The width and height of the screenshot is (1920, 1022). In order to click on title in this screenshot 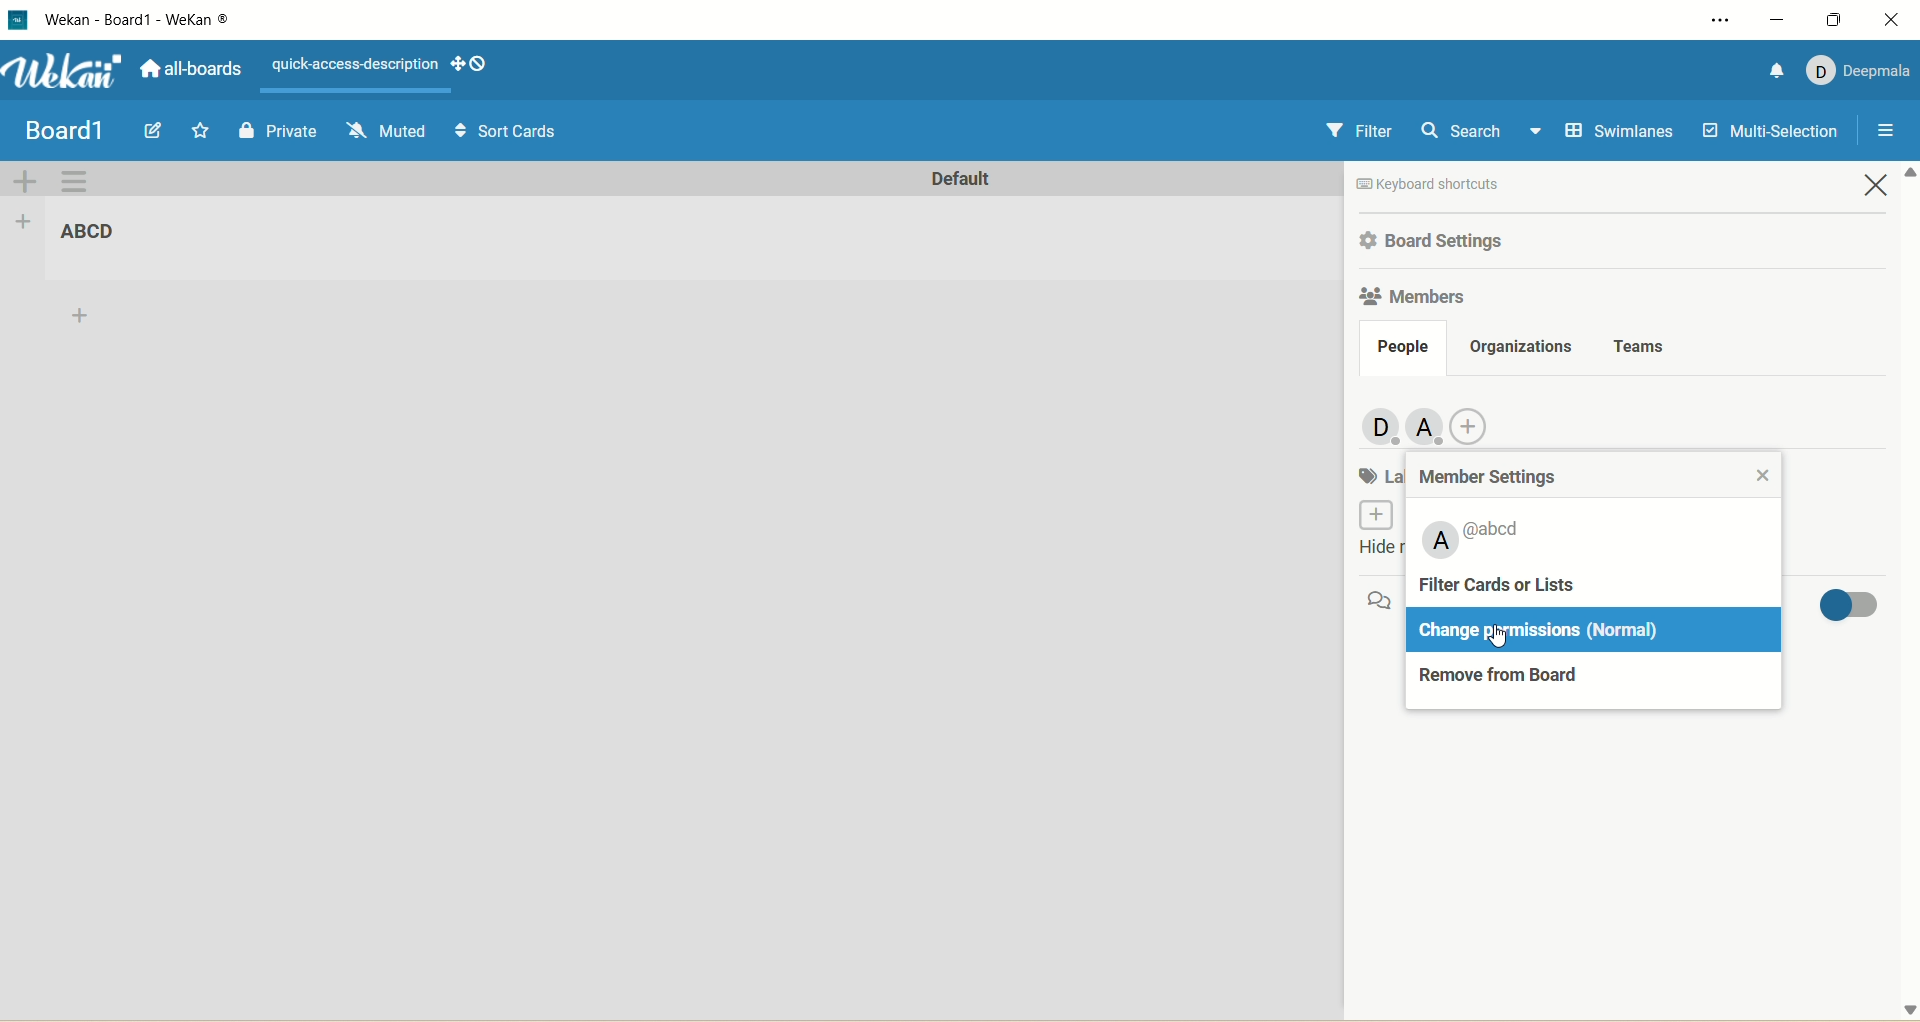, I will do `click(97, 233)`.